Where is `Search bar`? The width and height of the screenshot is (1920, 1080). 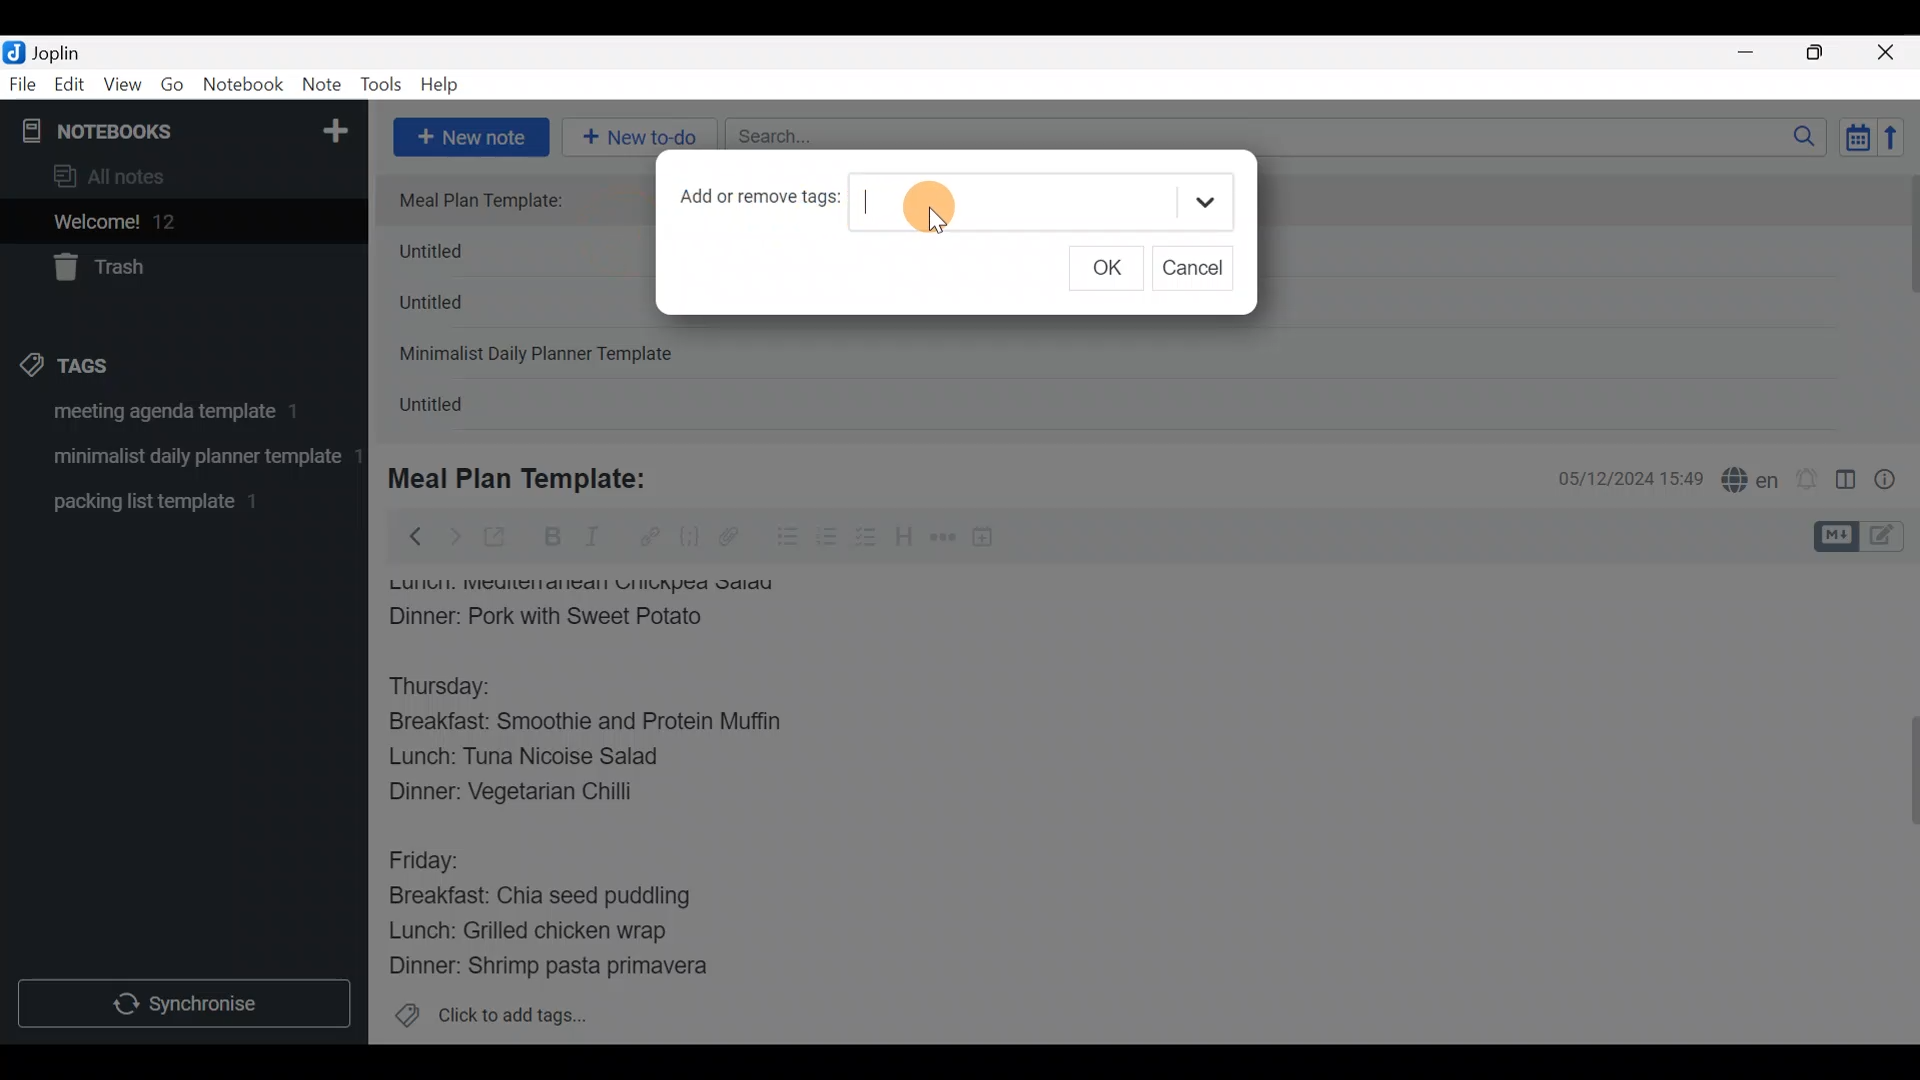 Search bar is located at coordinates (1281, 134).